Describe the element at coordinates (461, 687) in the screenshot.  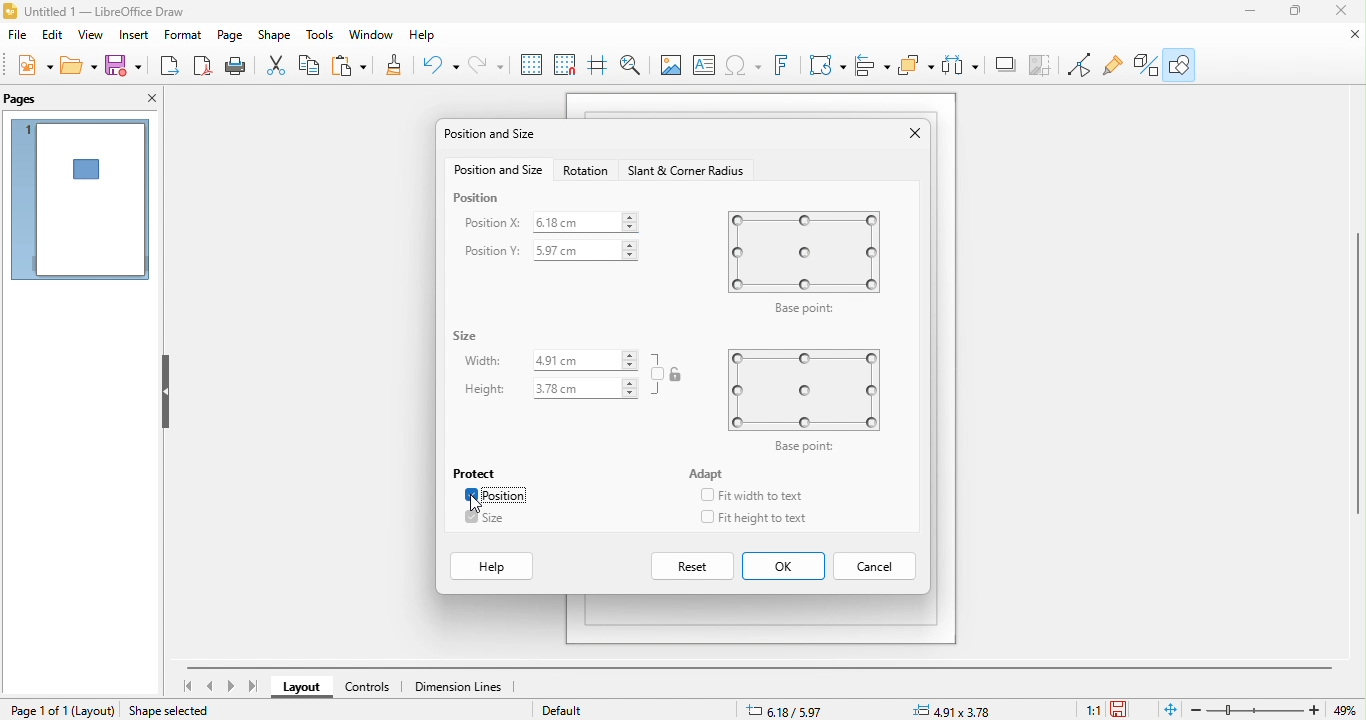
I see `dimension lines` at that location.